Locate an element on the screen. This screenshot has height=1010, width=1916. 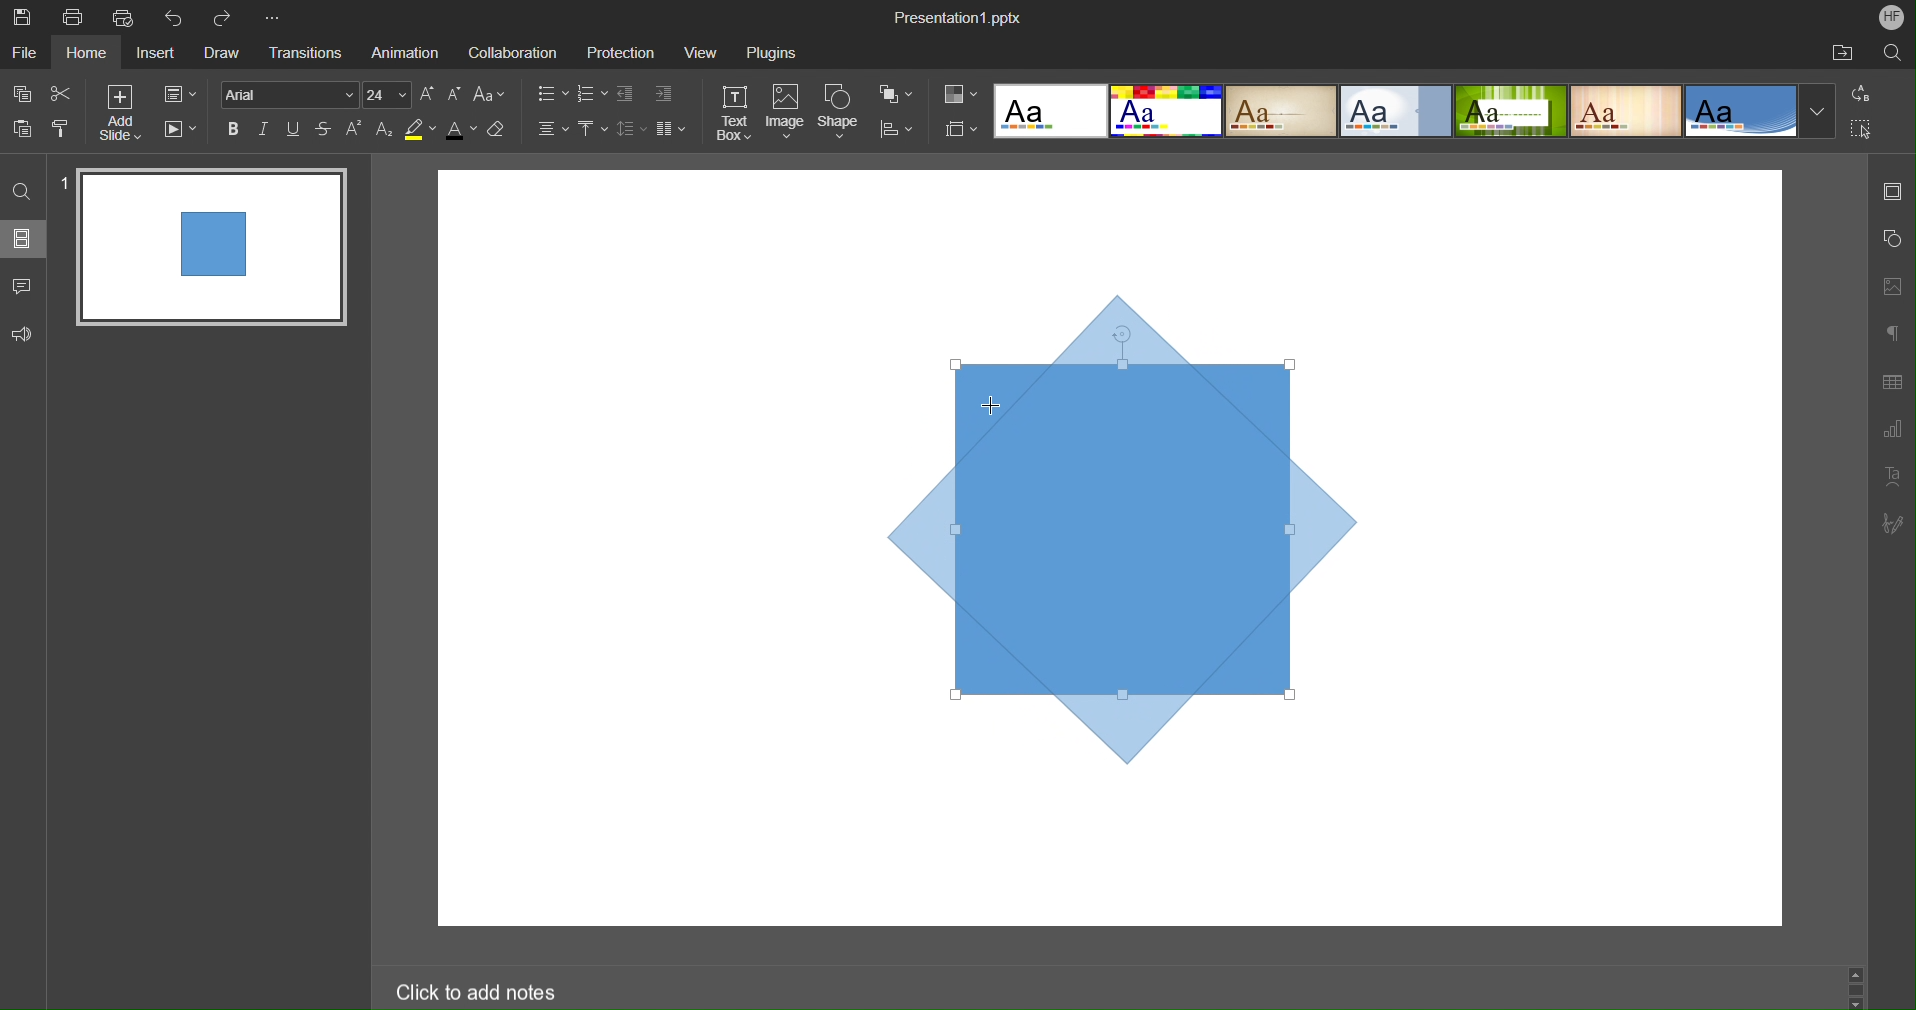
Account is located at coordinates (1889, 19).